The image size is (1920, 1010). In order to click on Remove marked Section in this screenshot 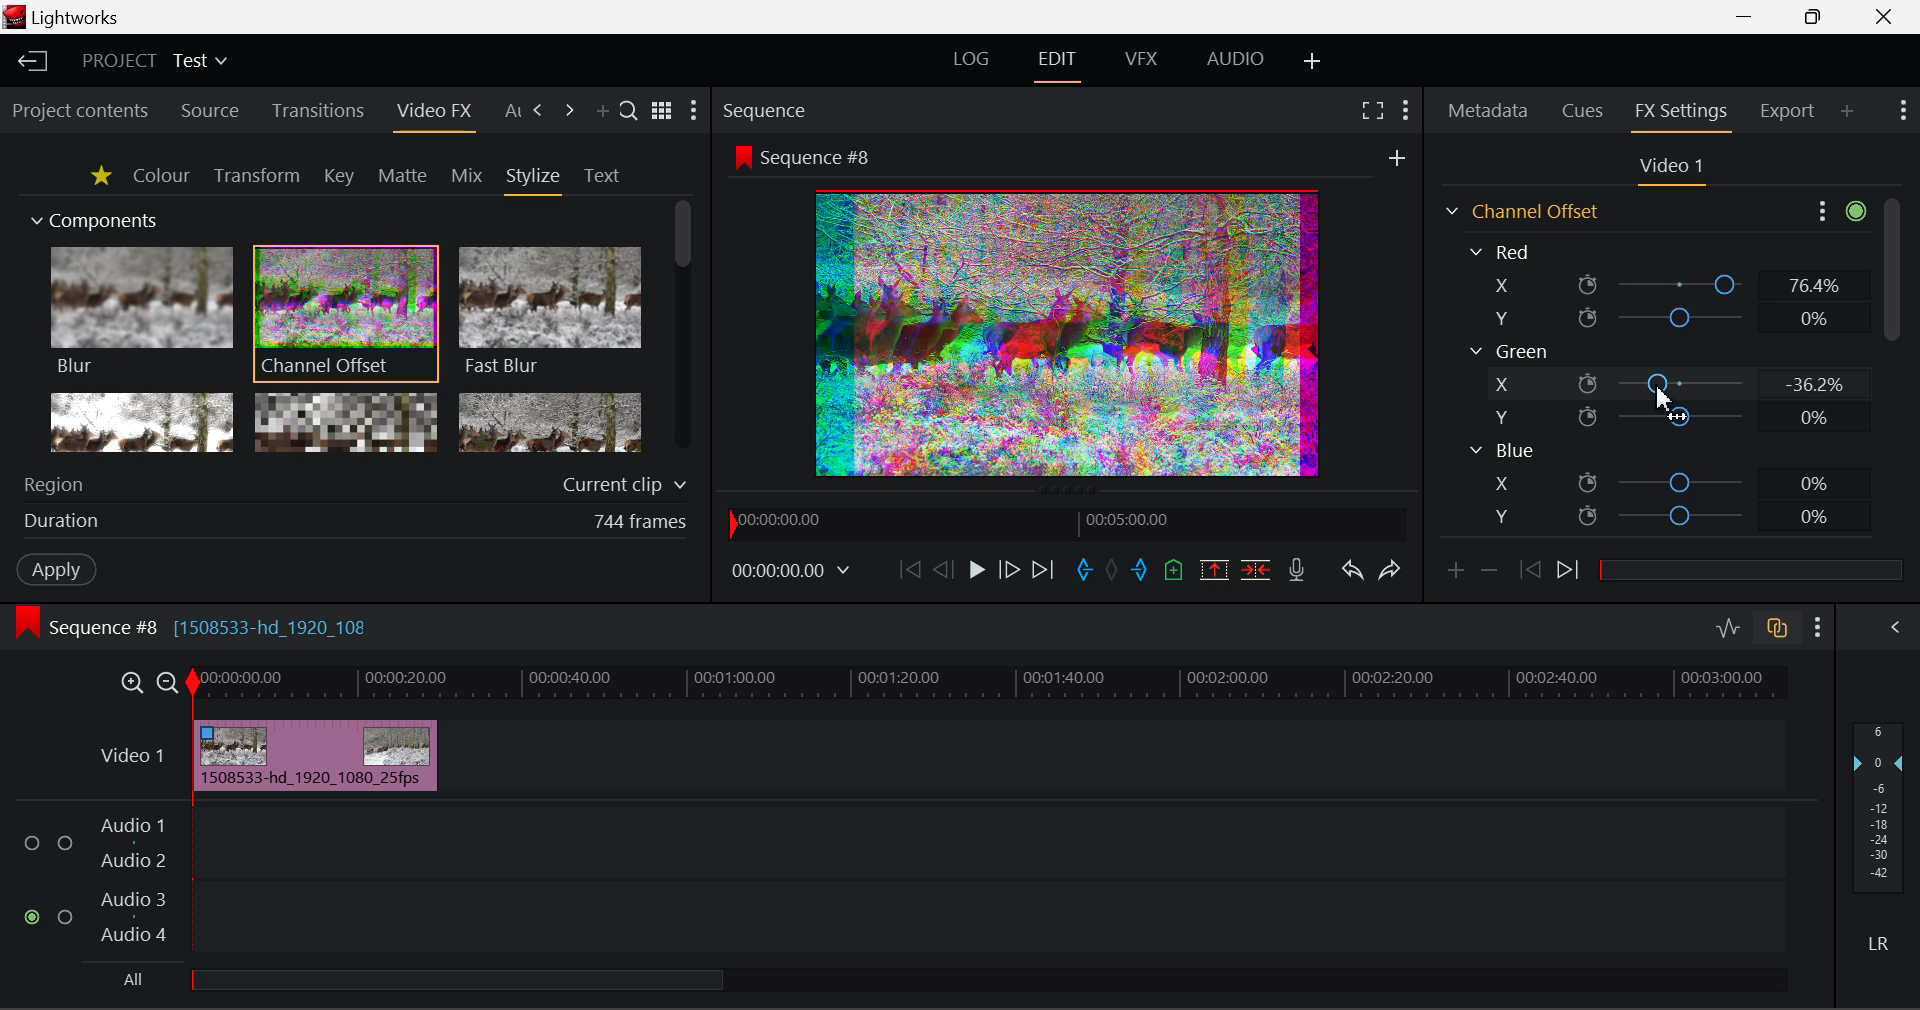, I will do `click(1218, 571)`.